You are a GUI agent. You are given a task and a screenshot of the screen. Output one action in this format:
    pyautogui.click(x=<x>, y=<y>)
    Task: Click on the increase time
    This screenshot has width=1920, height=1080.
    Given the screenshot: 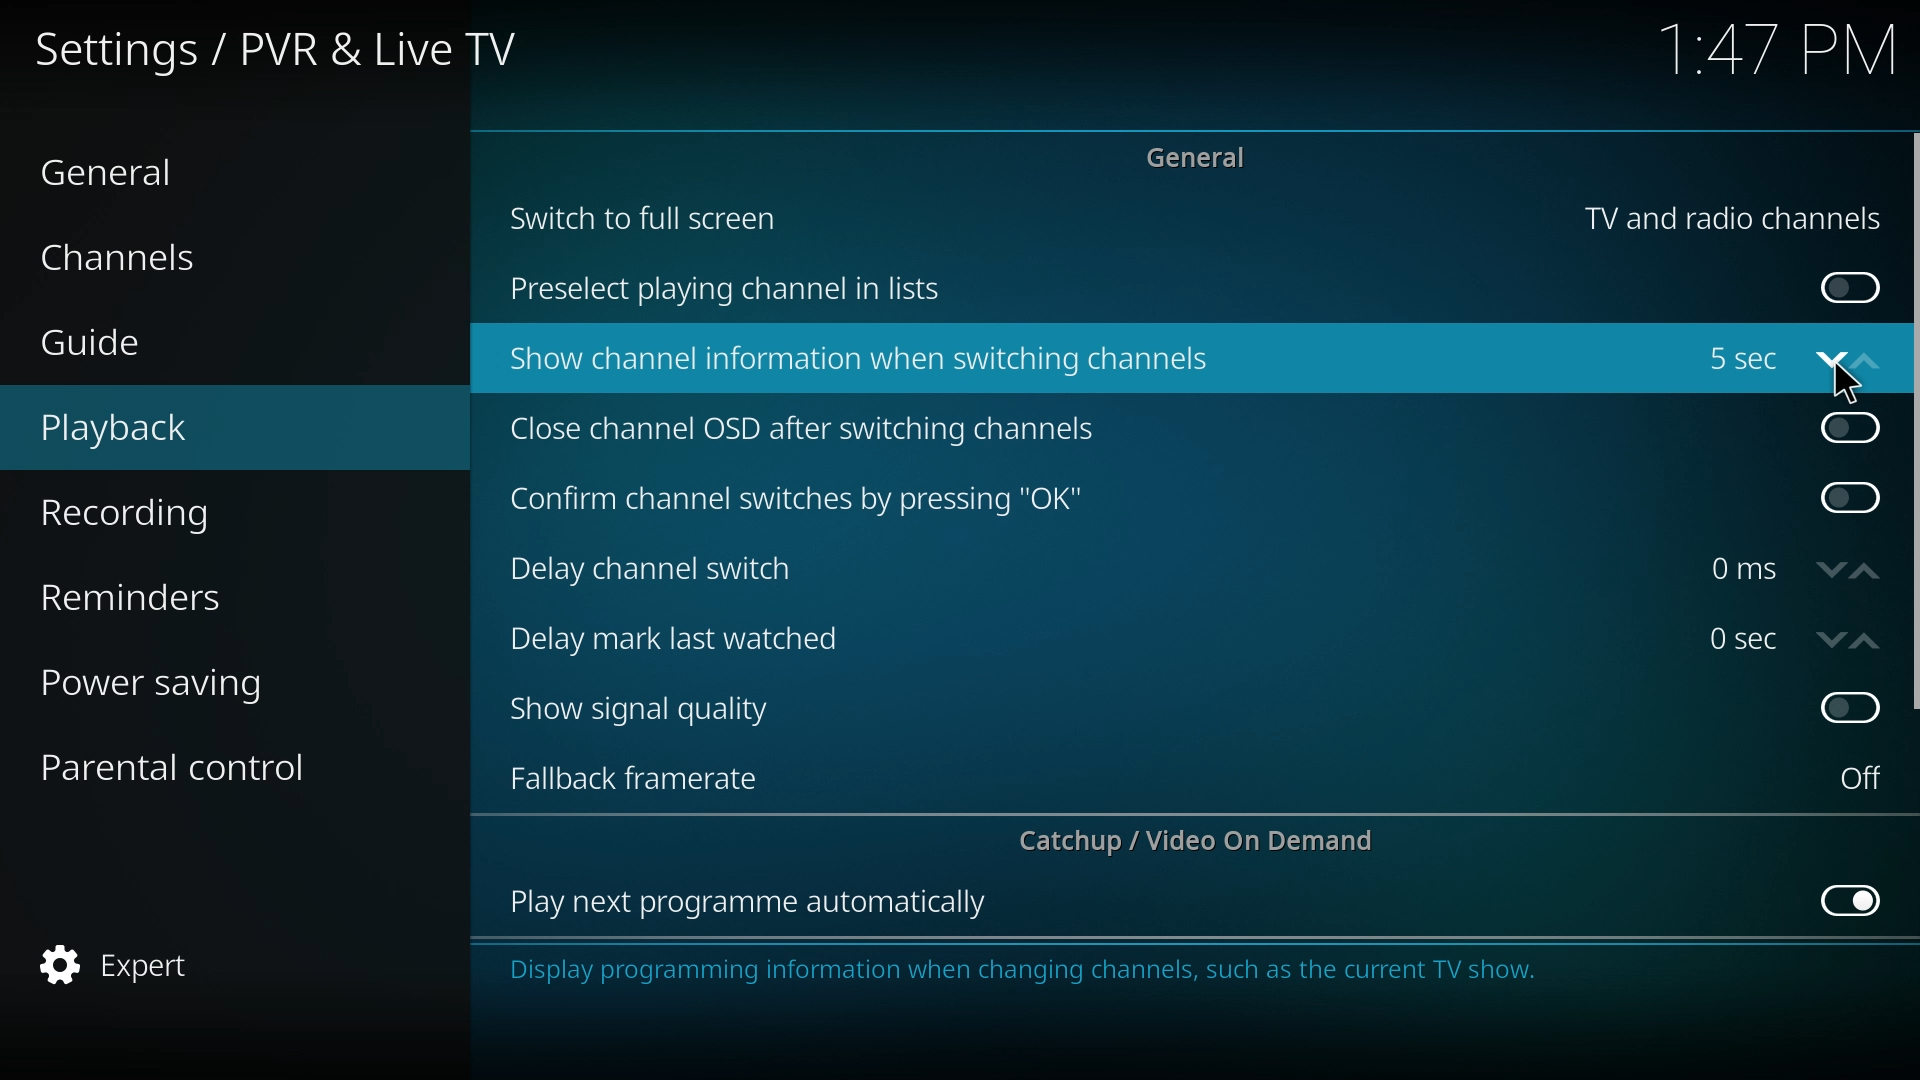 What is the action you would take?
    pyautogui.click(x=1866, y=572)
    